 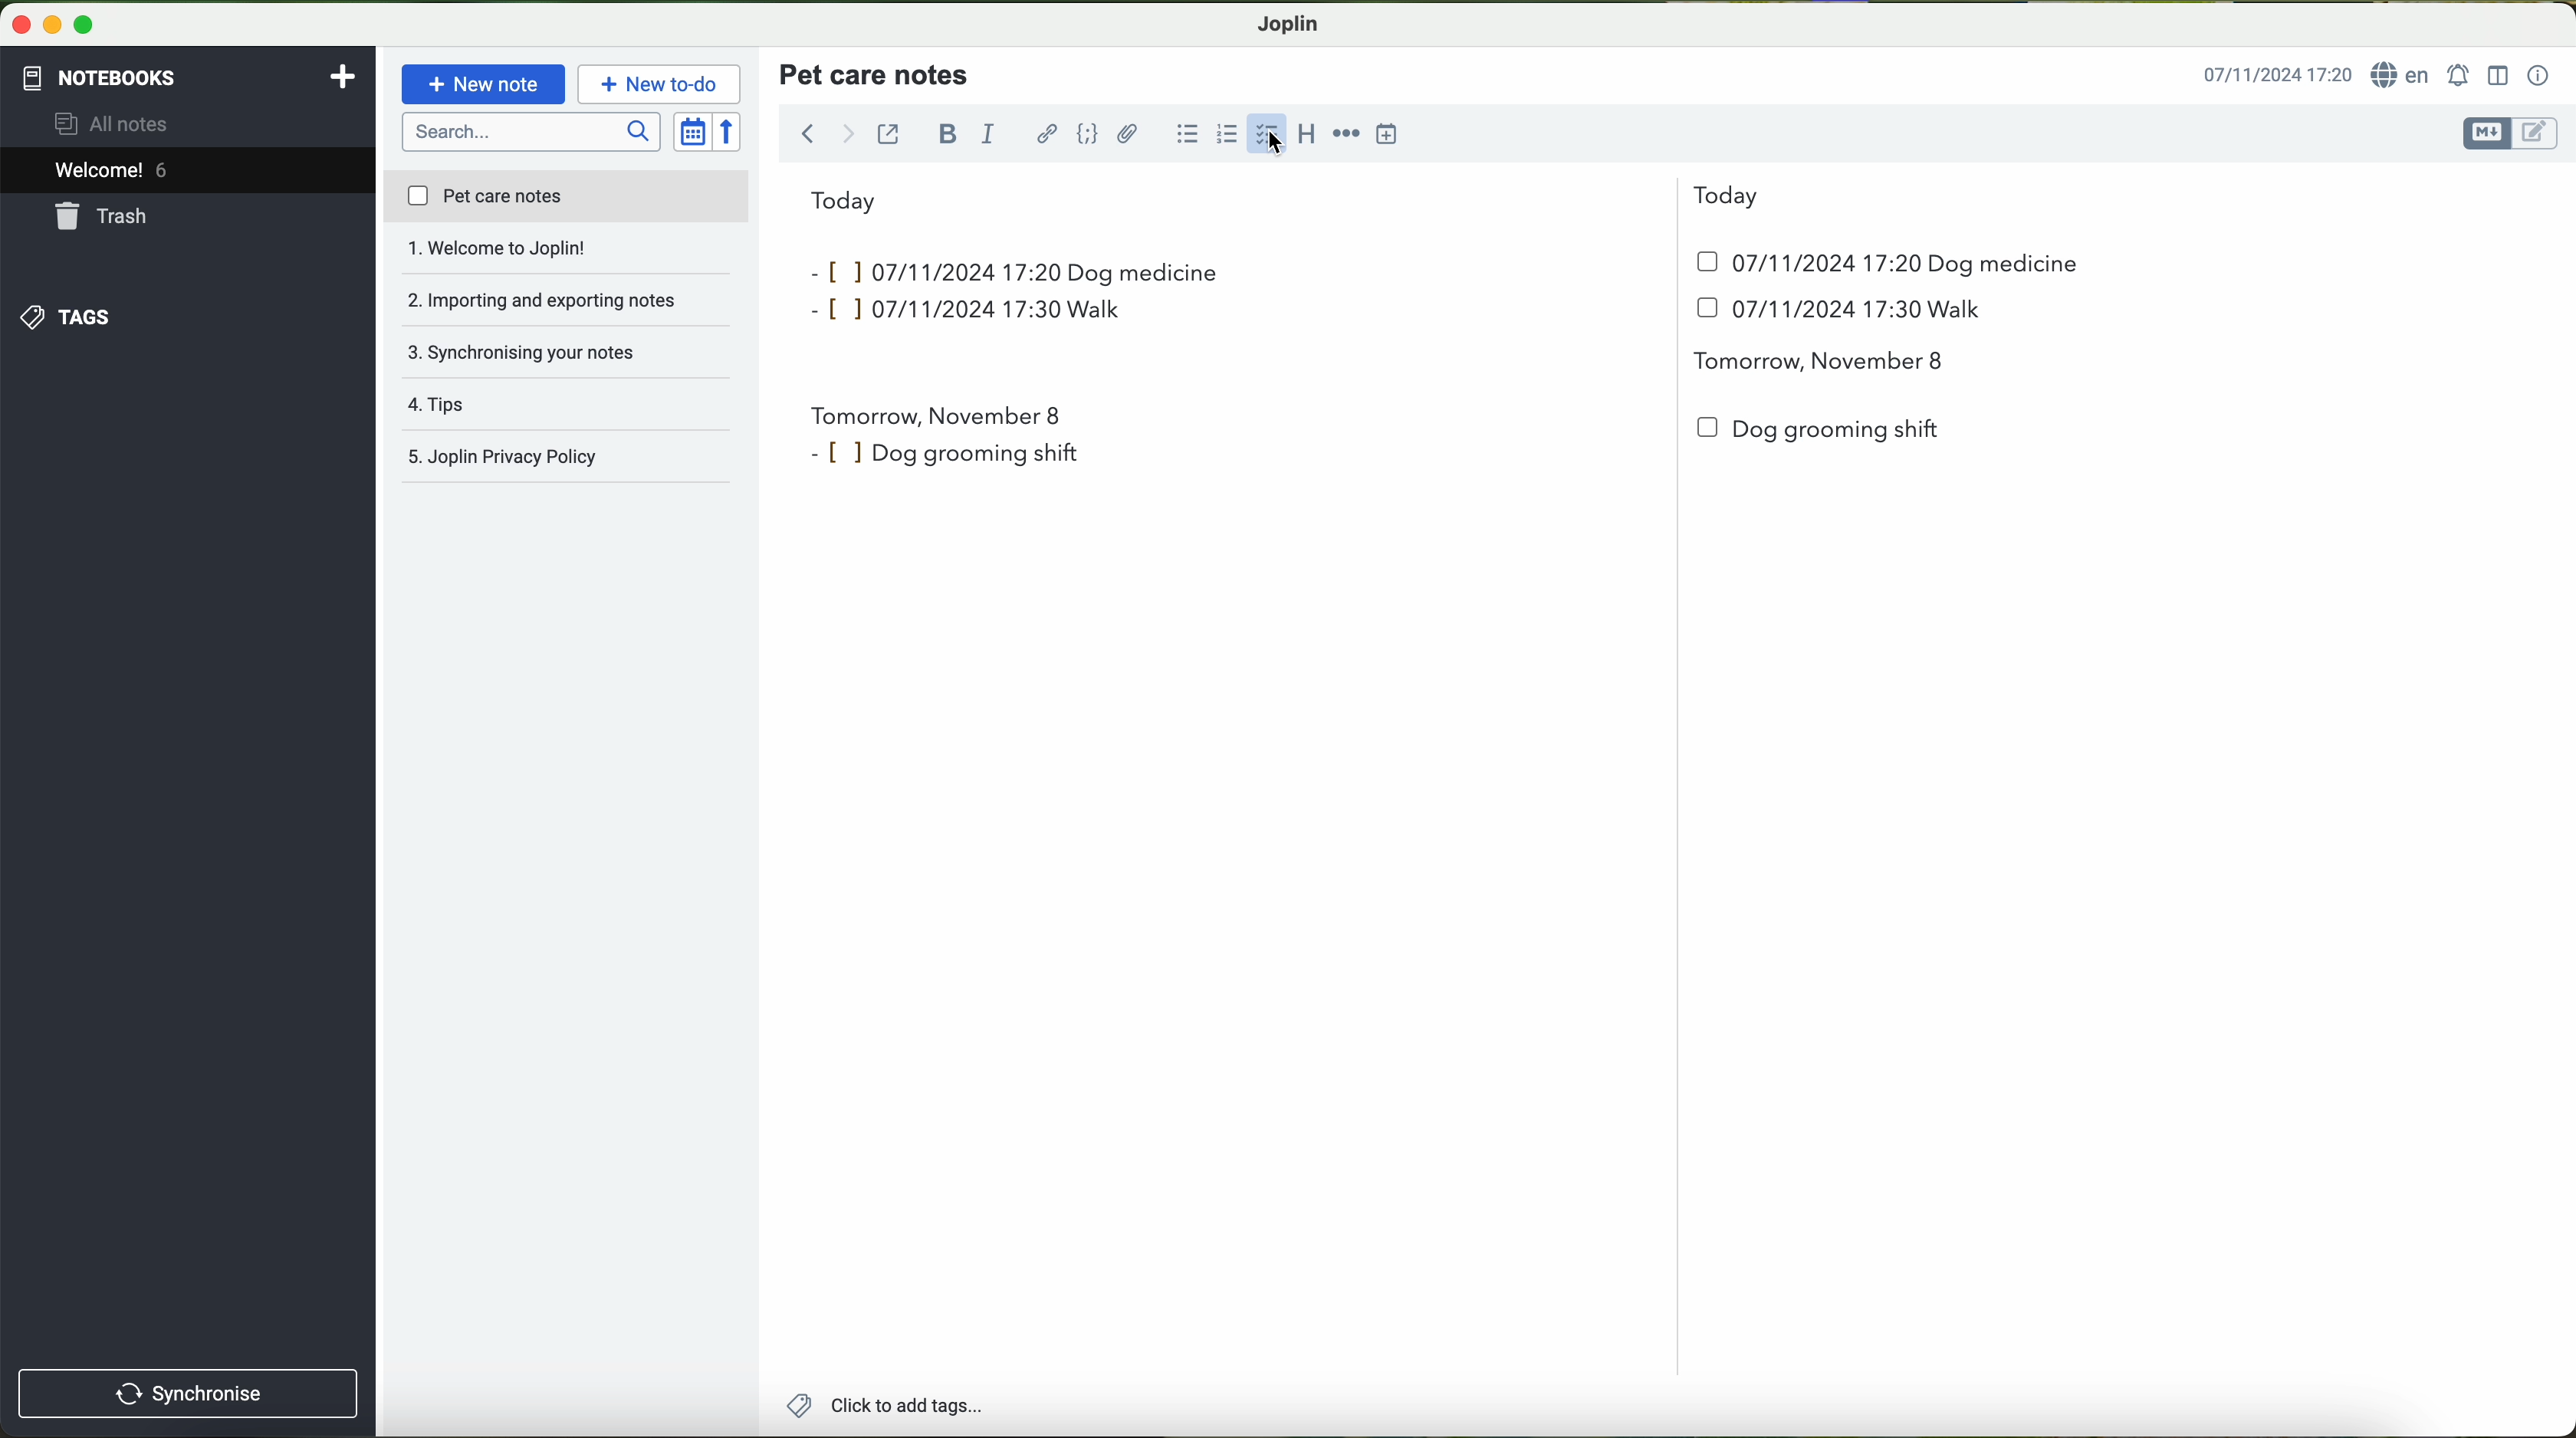 I want to click on toggle editor layout, so click(x=2499, y=74).